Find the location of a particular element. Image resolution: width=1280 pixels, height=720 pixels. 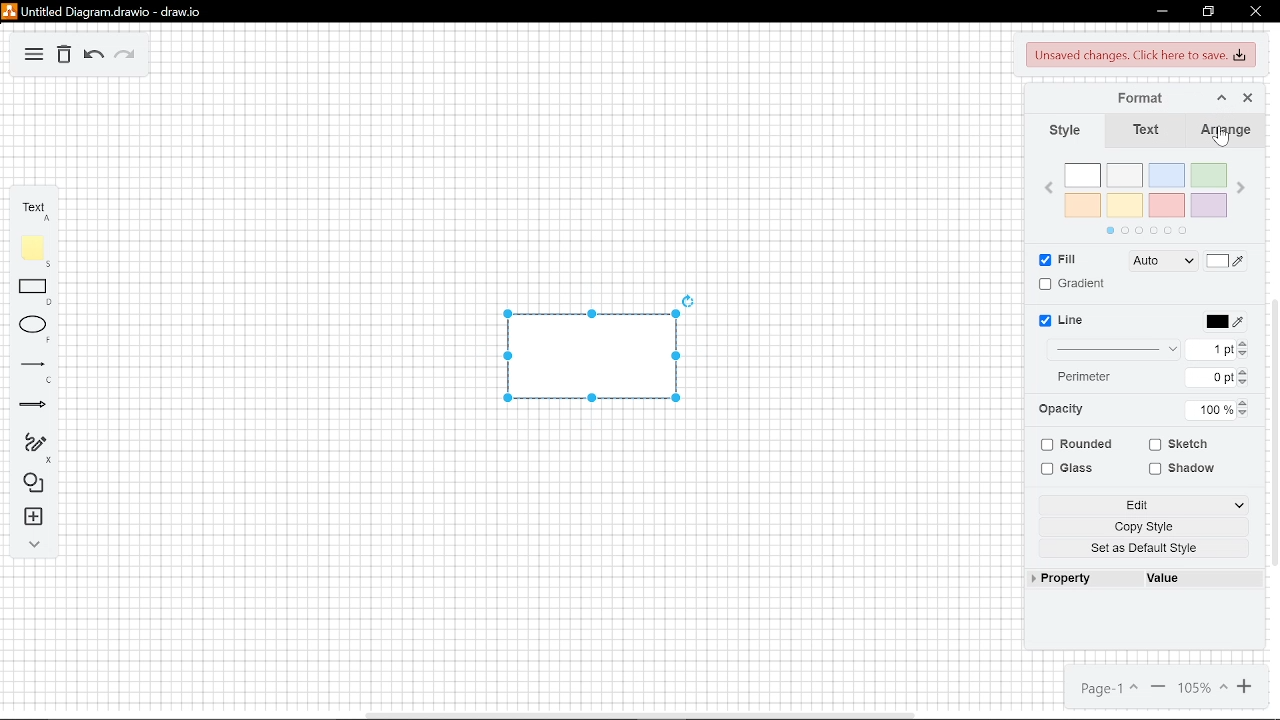

shapes is located at coordinates (36, 484).